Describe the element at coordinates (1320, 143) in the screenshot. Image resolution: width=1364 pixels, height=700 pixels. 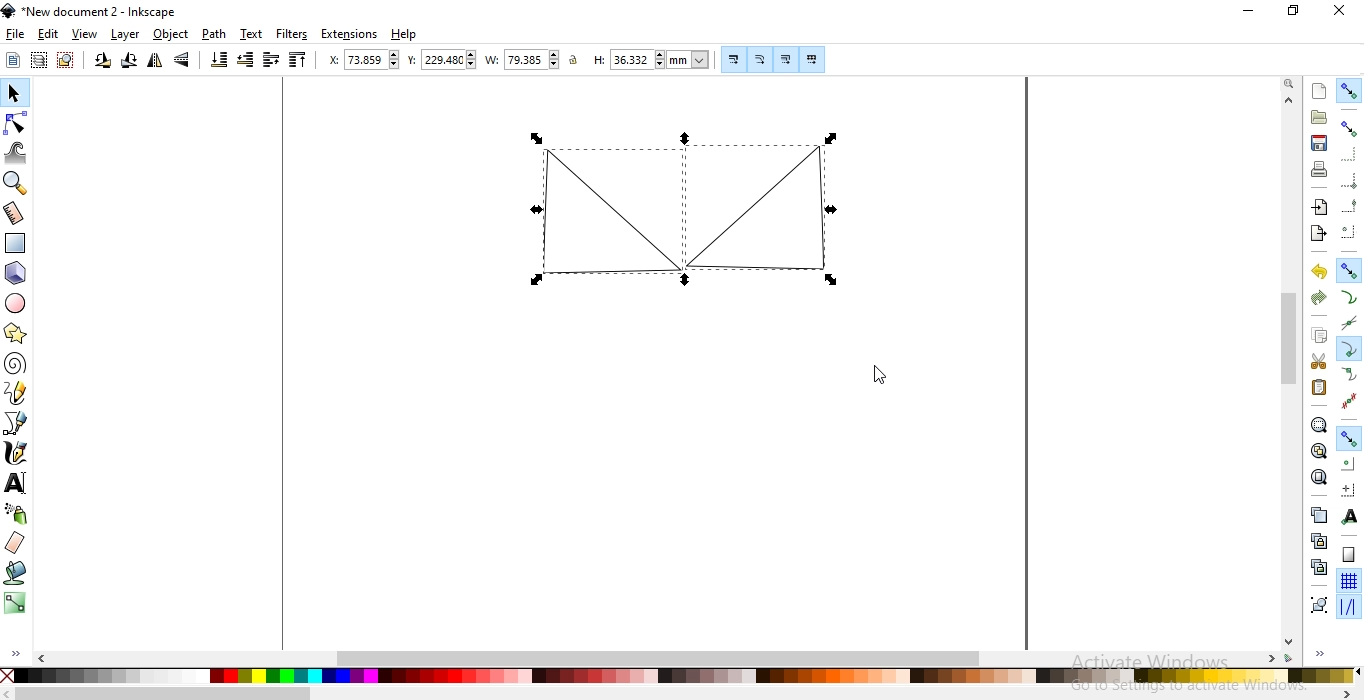
I see `save document` at that location.